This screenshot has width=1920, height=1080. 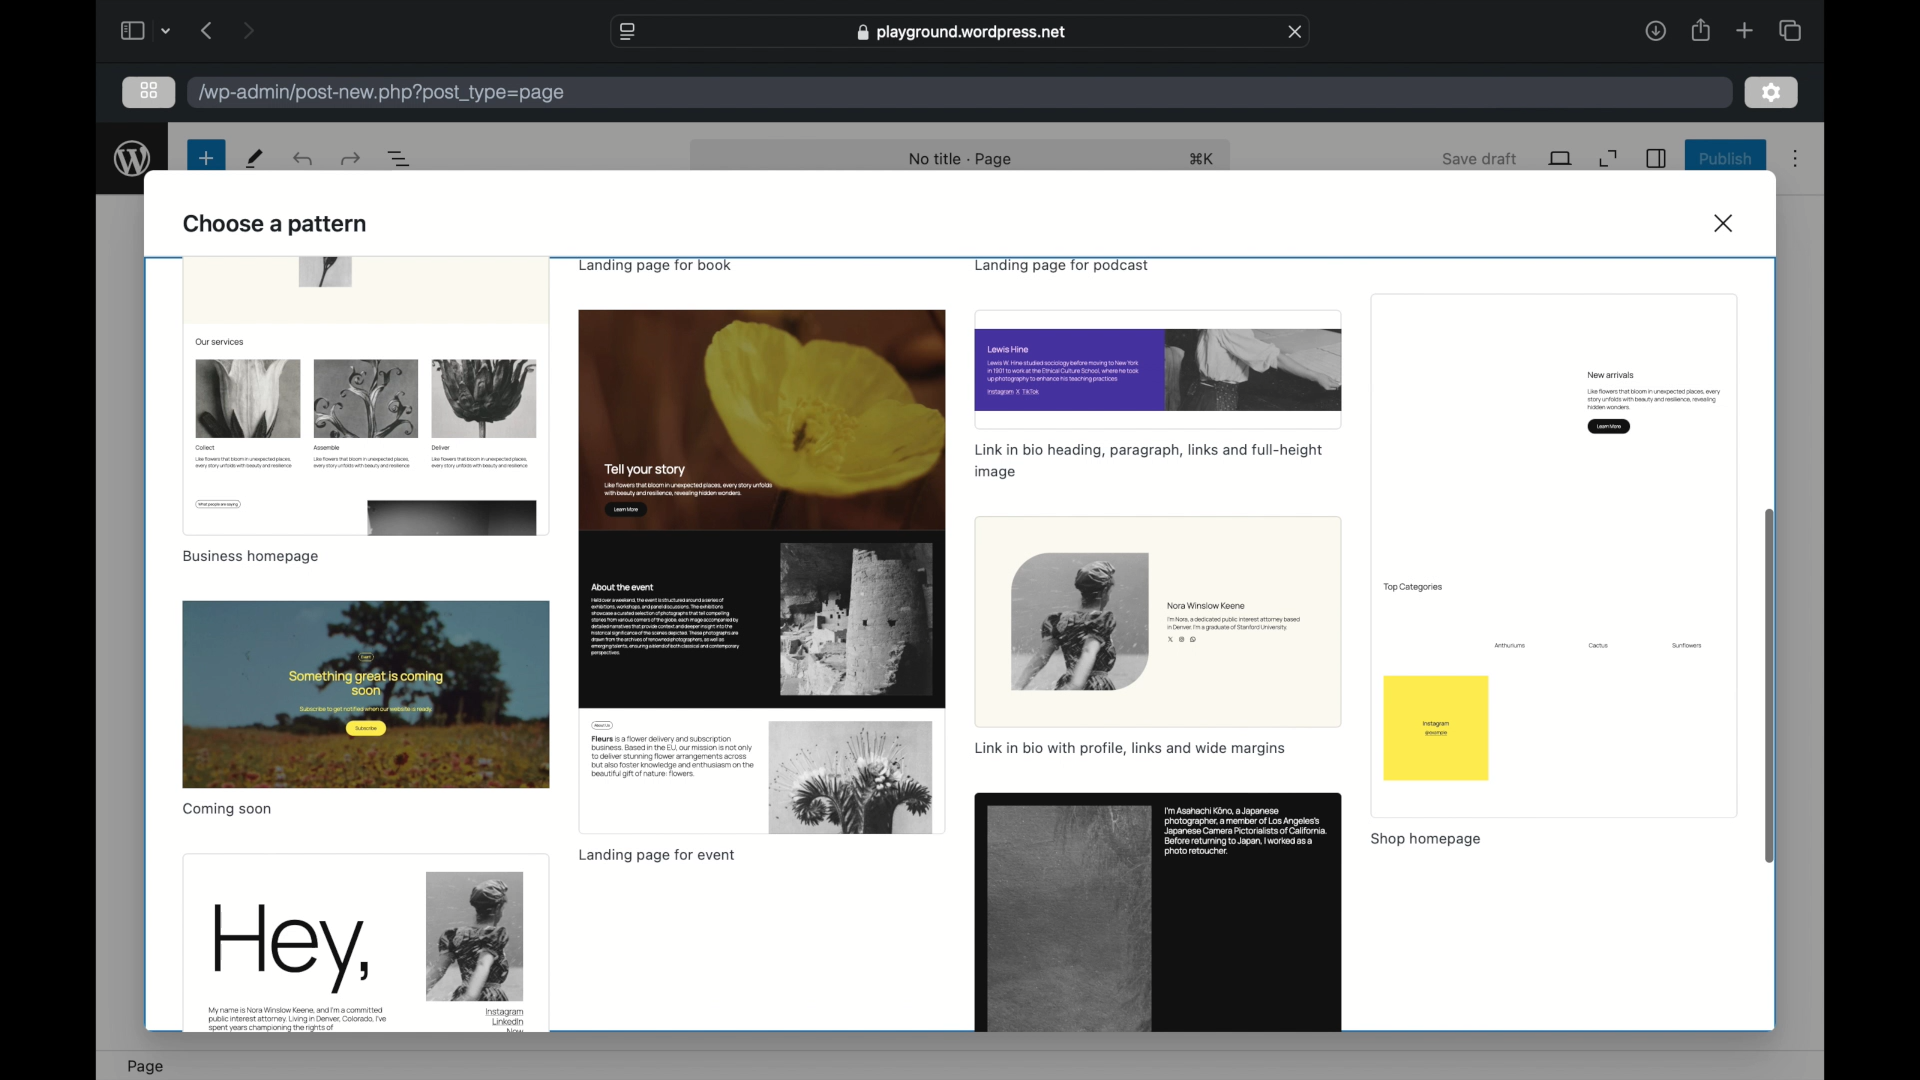 I want to click on redo, so click(x=302, y=159).